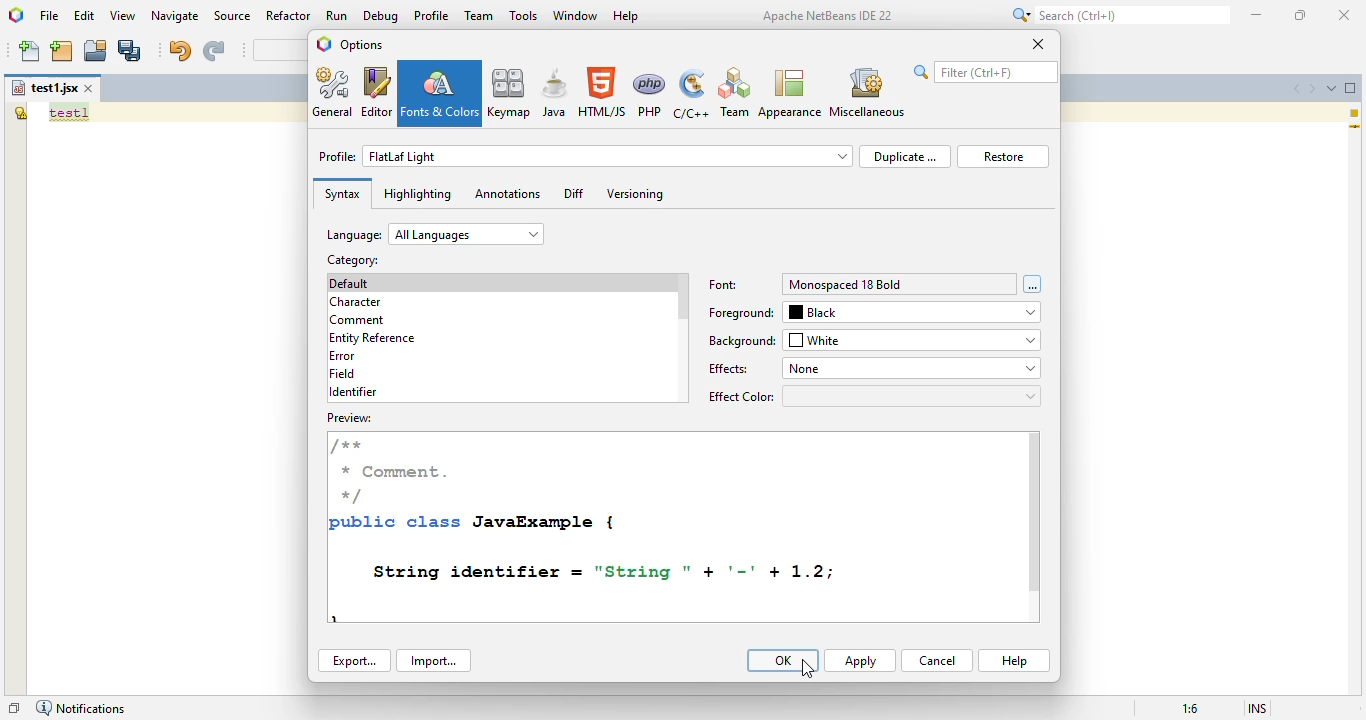 The height and width of the screenshot is (720, 1366). I want to click on effects, so click(728, 368).